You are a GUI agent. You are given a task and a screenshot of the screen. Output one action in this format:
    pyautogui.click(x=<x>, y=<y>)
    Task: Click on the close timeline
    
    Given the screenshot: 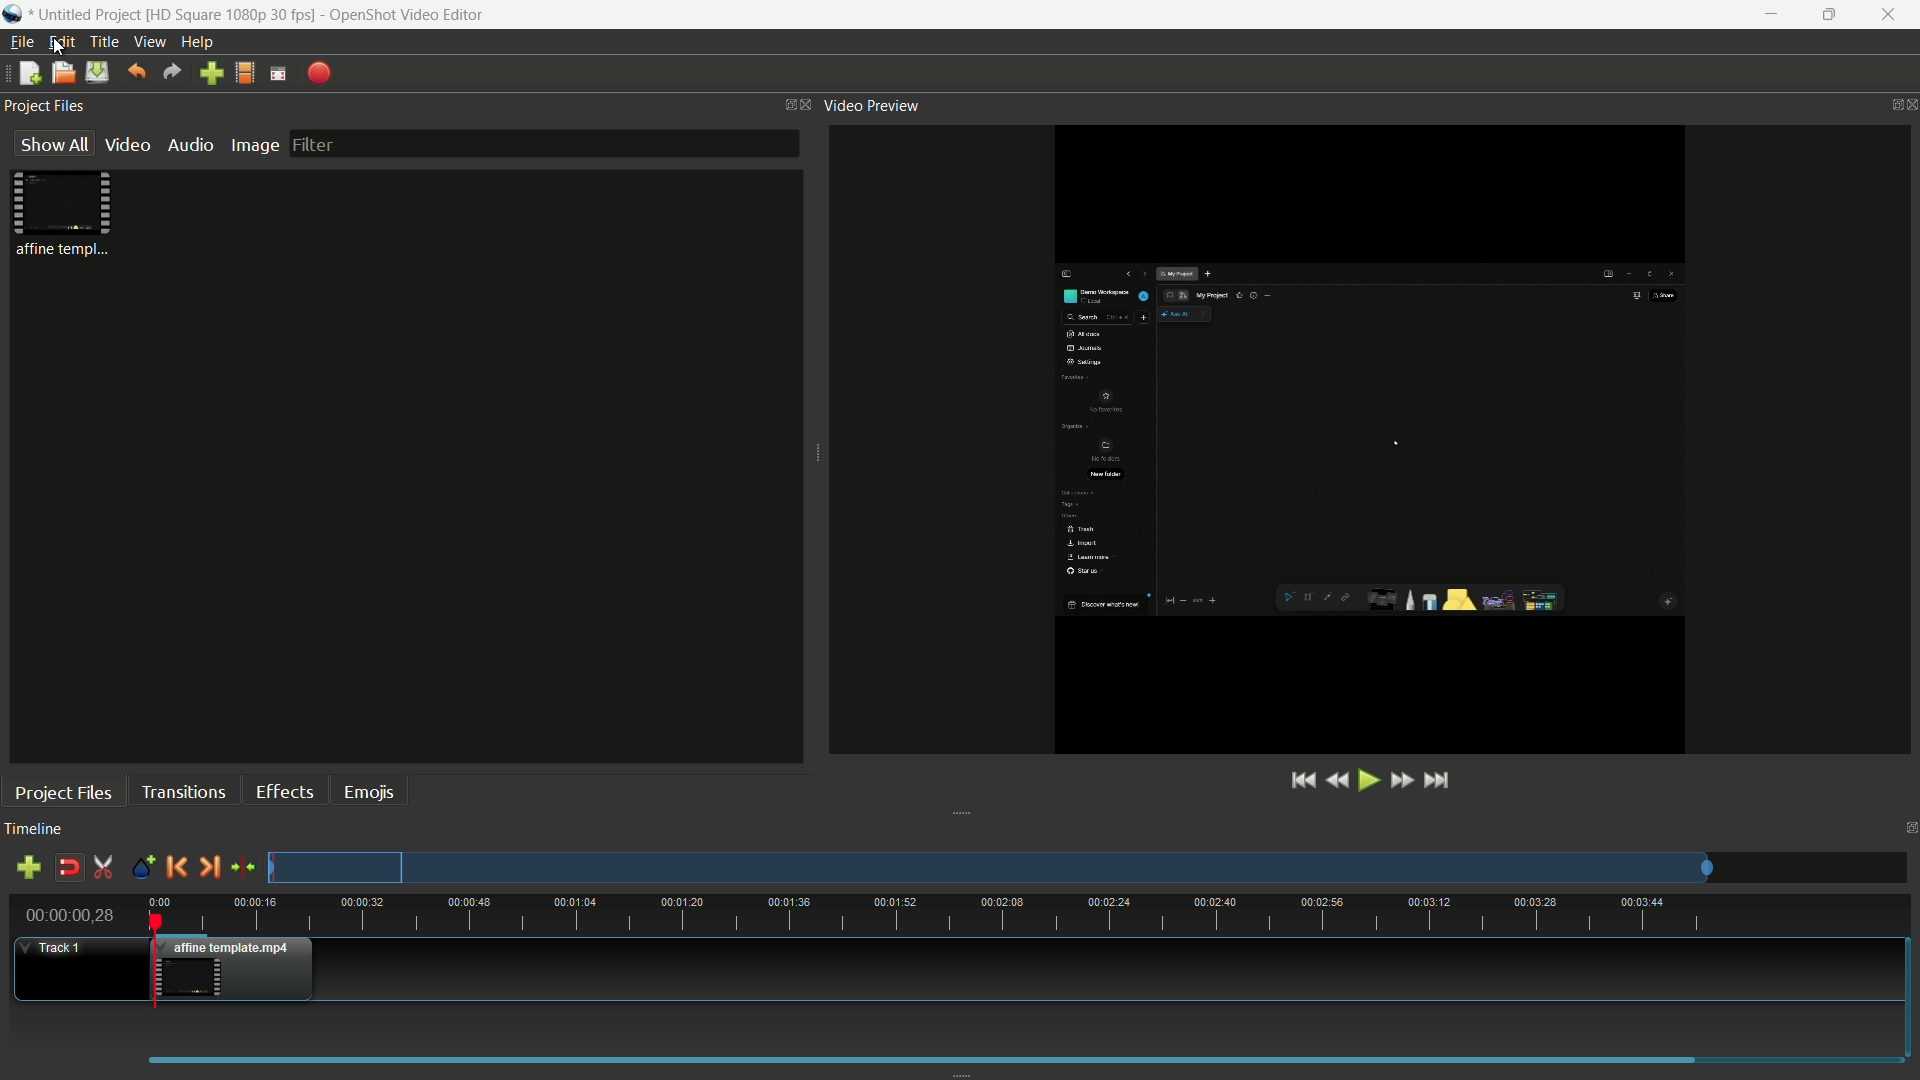 What is the action you would take?
    pyautogui.click(x=1908, y=828)
    